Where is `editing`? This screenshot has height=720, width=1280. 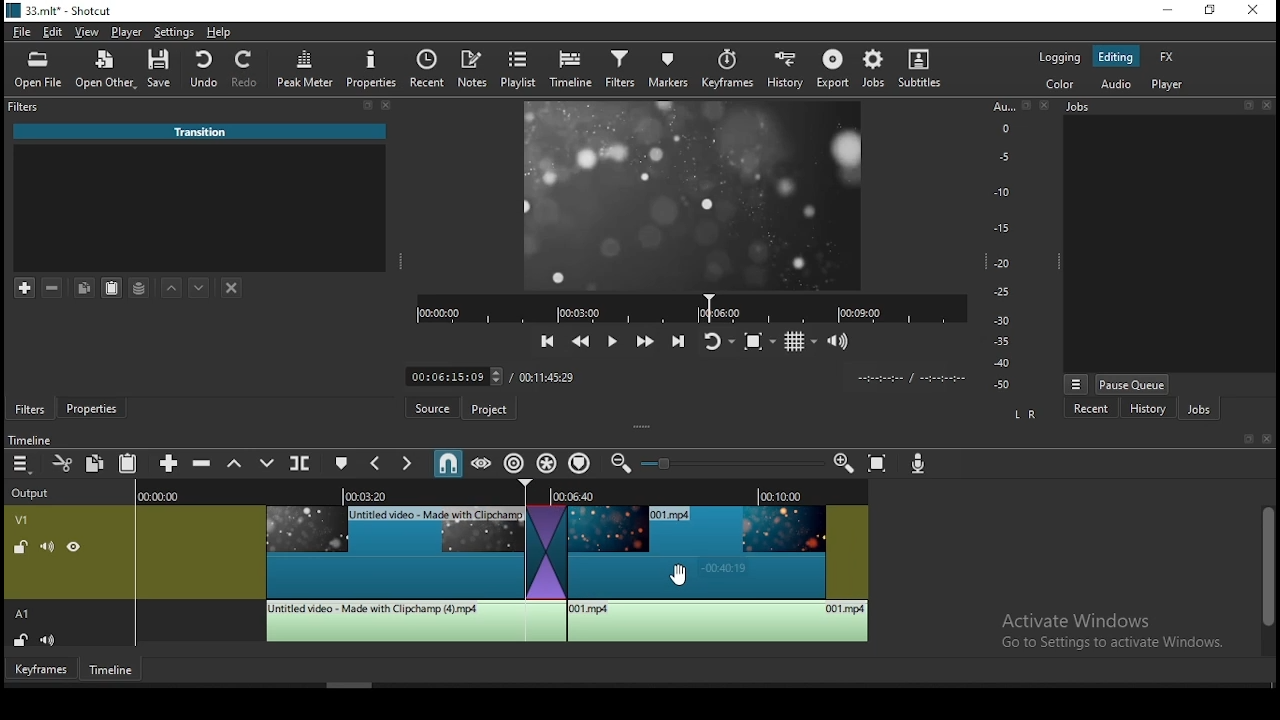 editing is located at coordinates (1122, 57).